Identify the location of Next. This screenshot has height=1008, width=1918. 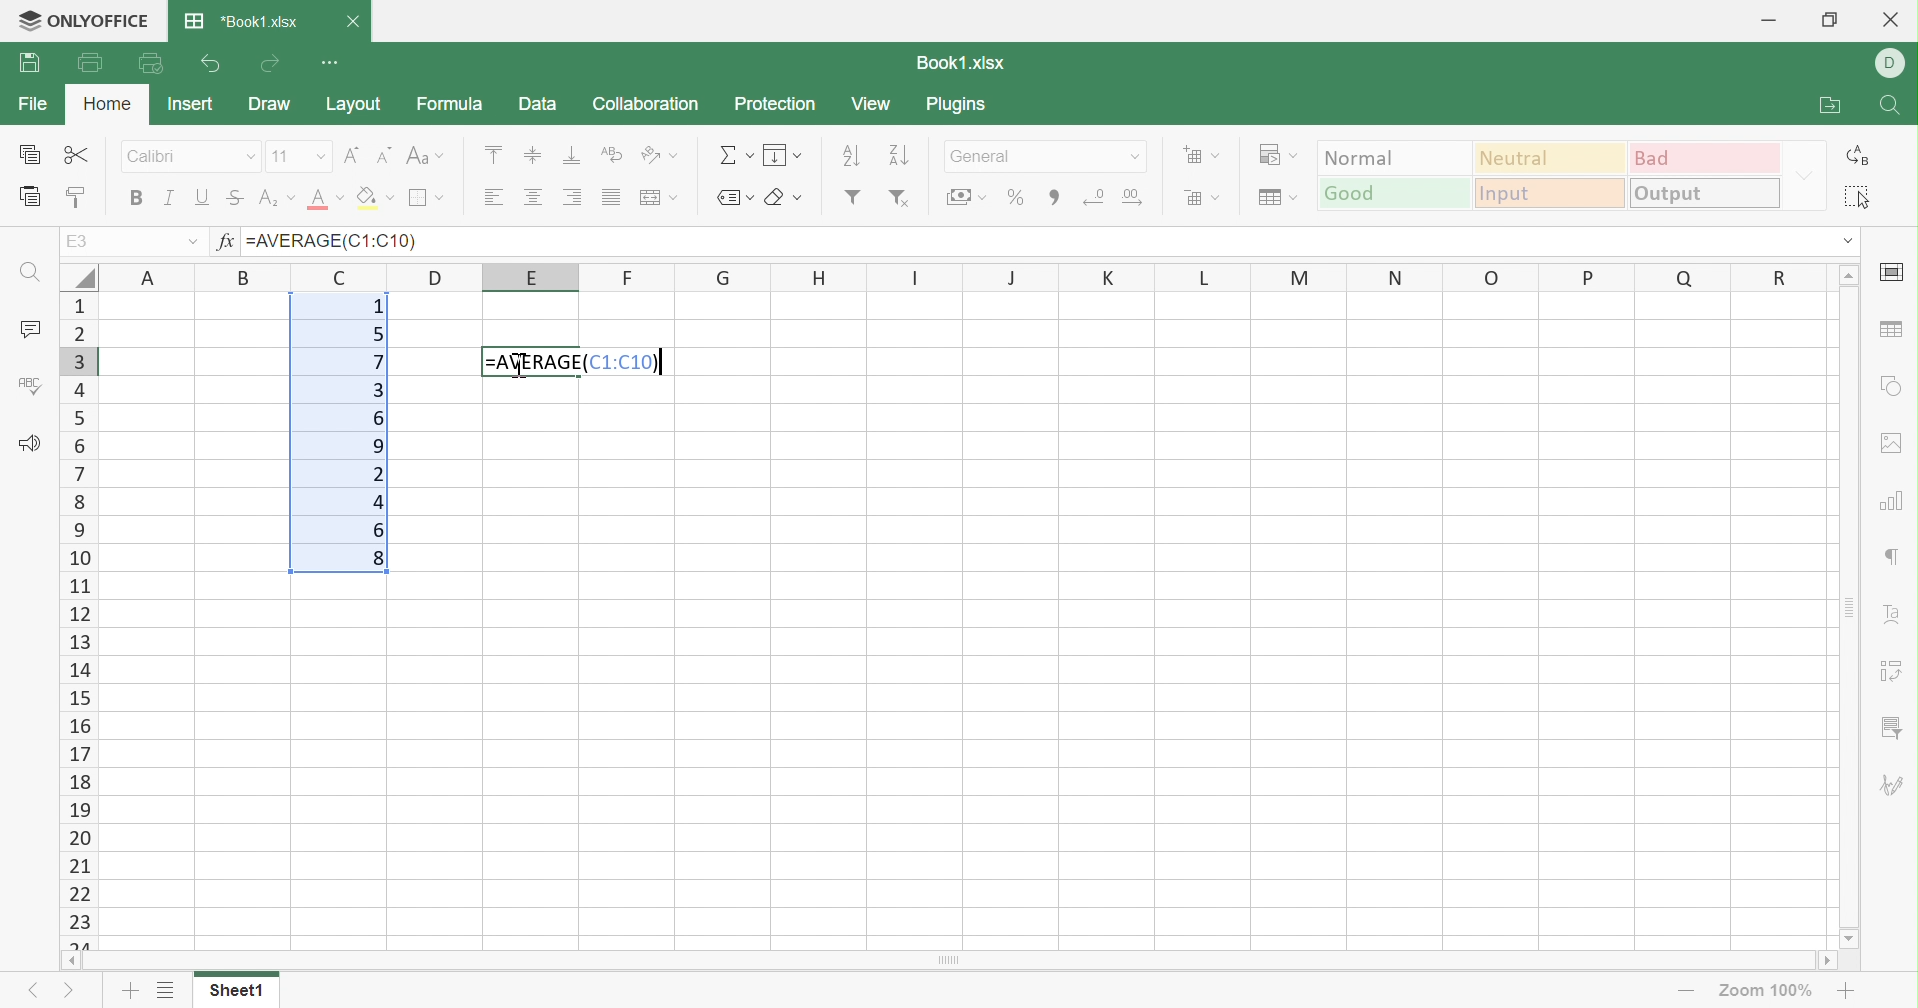
(71, 991).